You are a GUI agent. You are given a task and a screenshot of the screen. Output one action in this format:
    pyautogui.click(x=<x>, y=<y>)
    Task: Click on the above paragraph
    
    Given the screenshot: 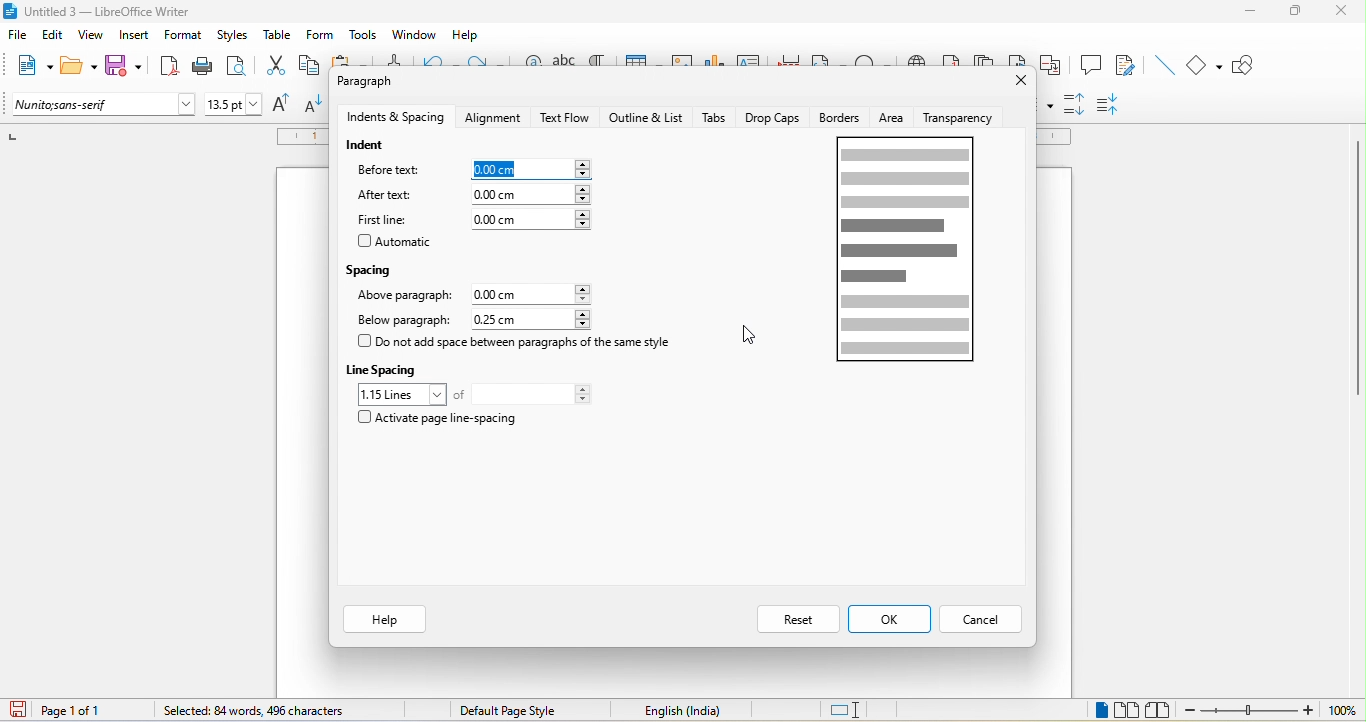 What is the action you would take?
    pyautogui.click(x=404, y=297)
    